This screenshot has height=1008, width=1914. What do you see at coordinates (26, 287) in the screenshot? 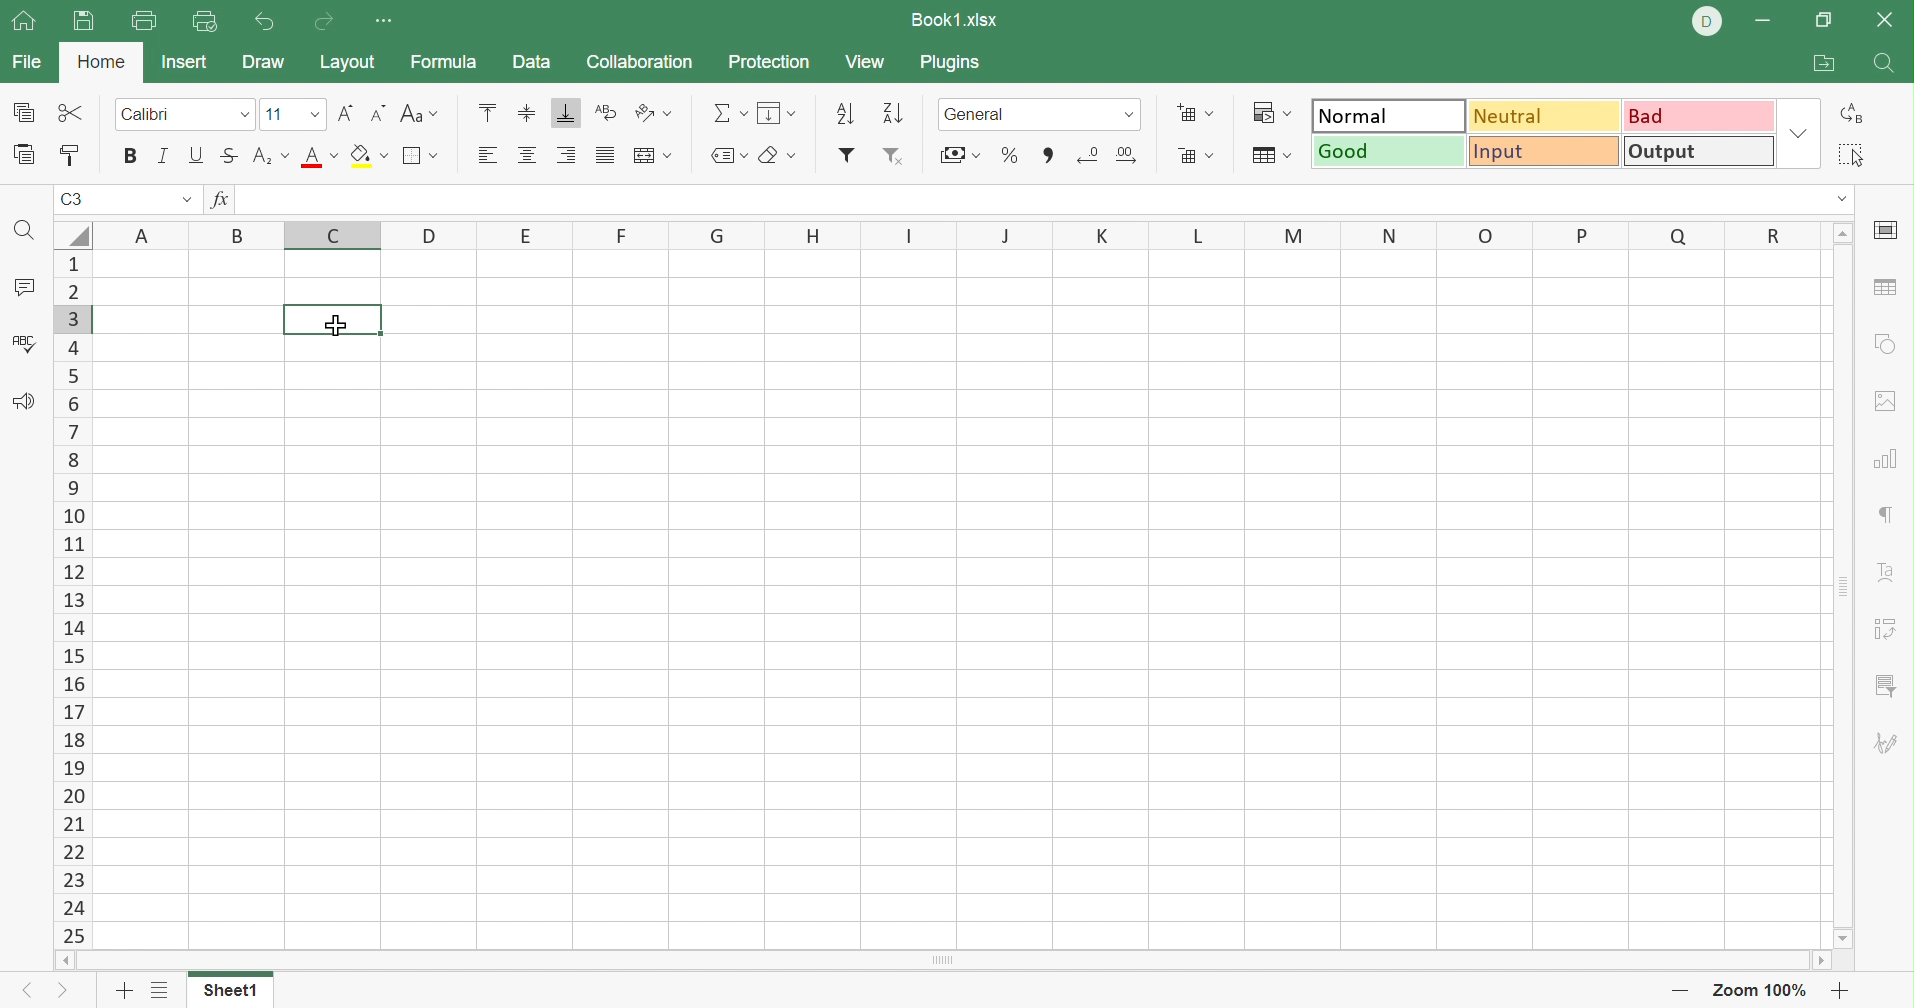
I see `Comments` at bounding box center [26, 287].